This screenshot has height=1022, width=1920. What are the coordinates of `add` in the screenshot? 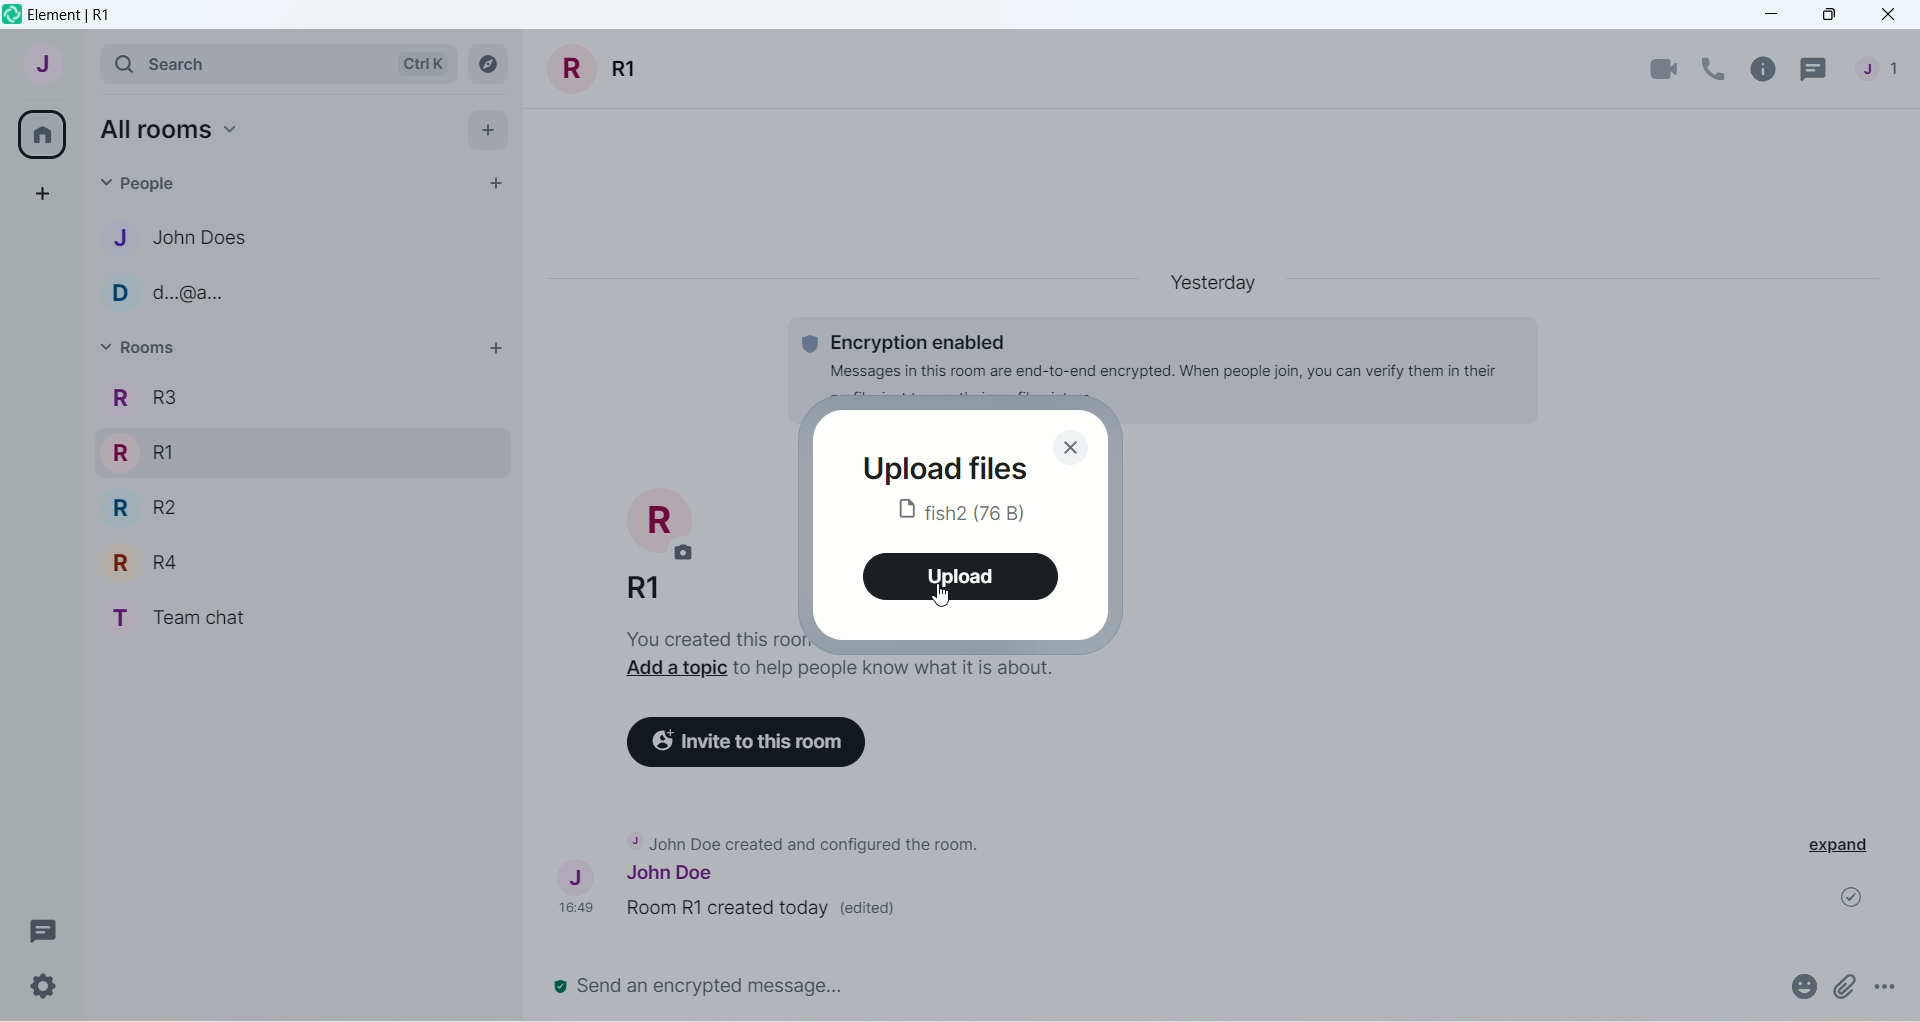 It's located at (488, 126).